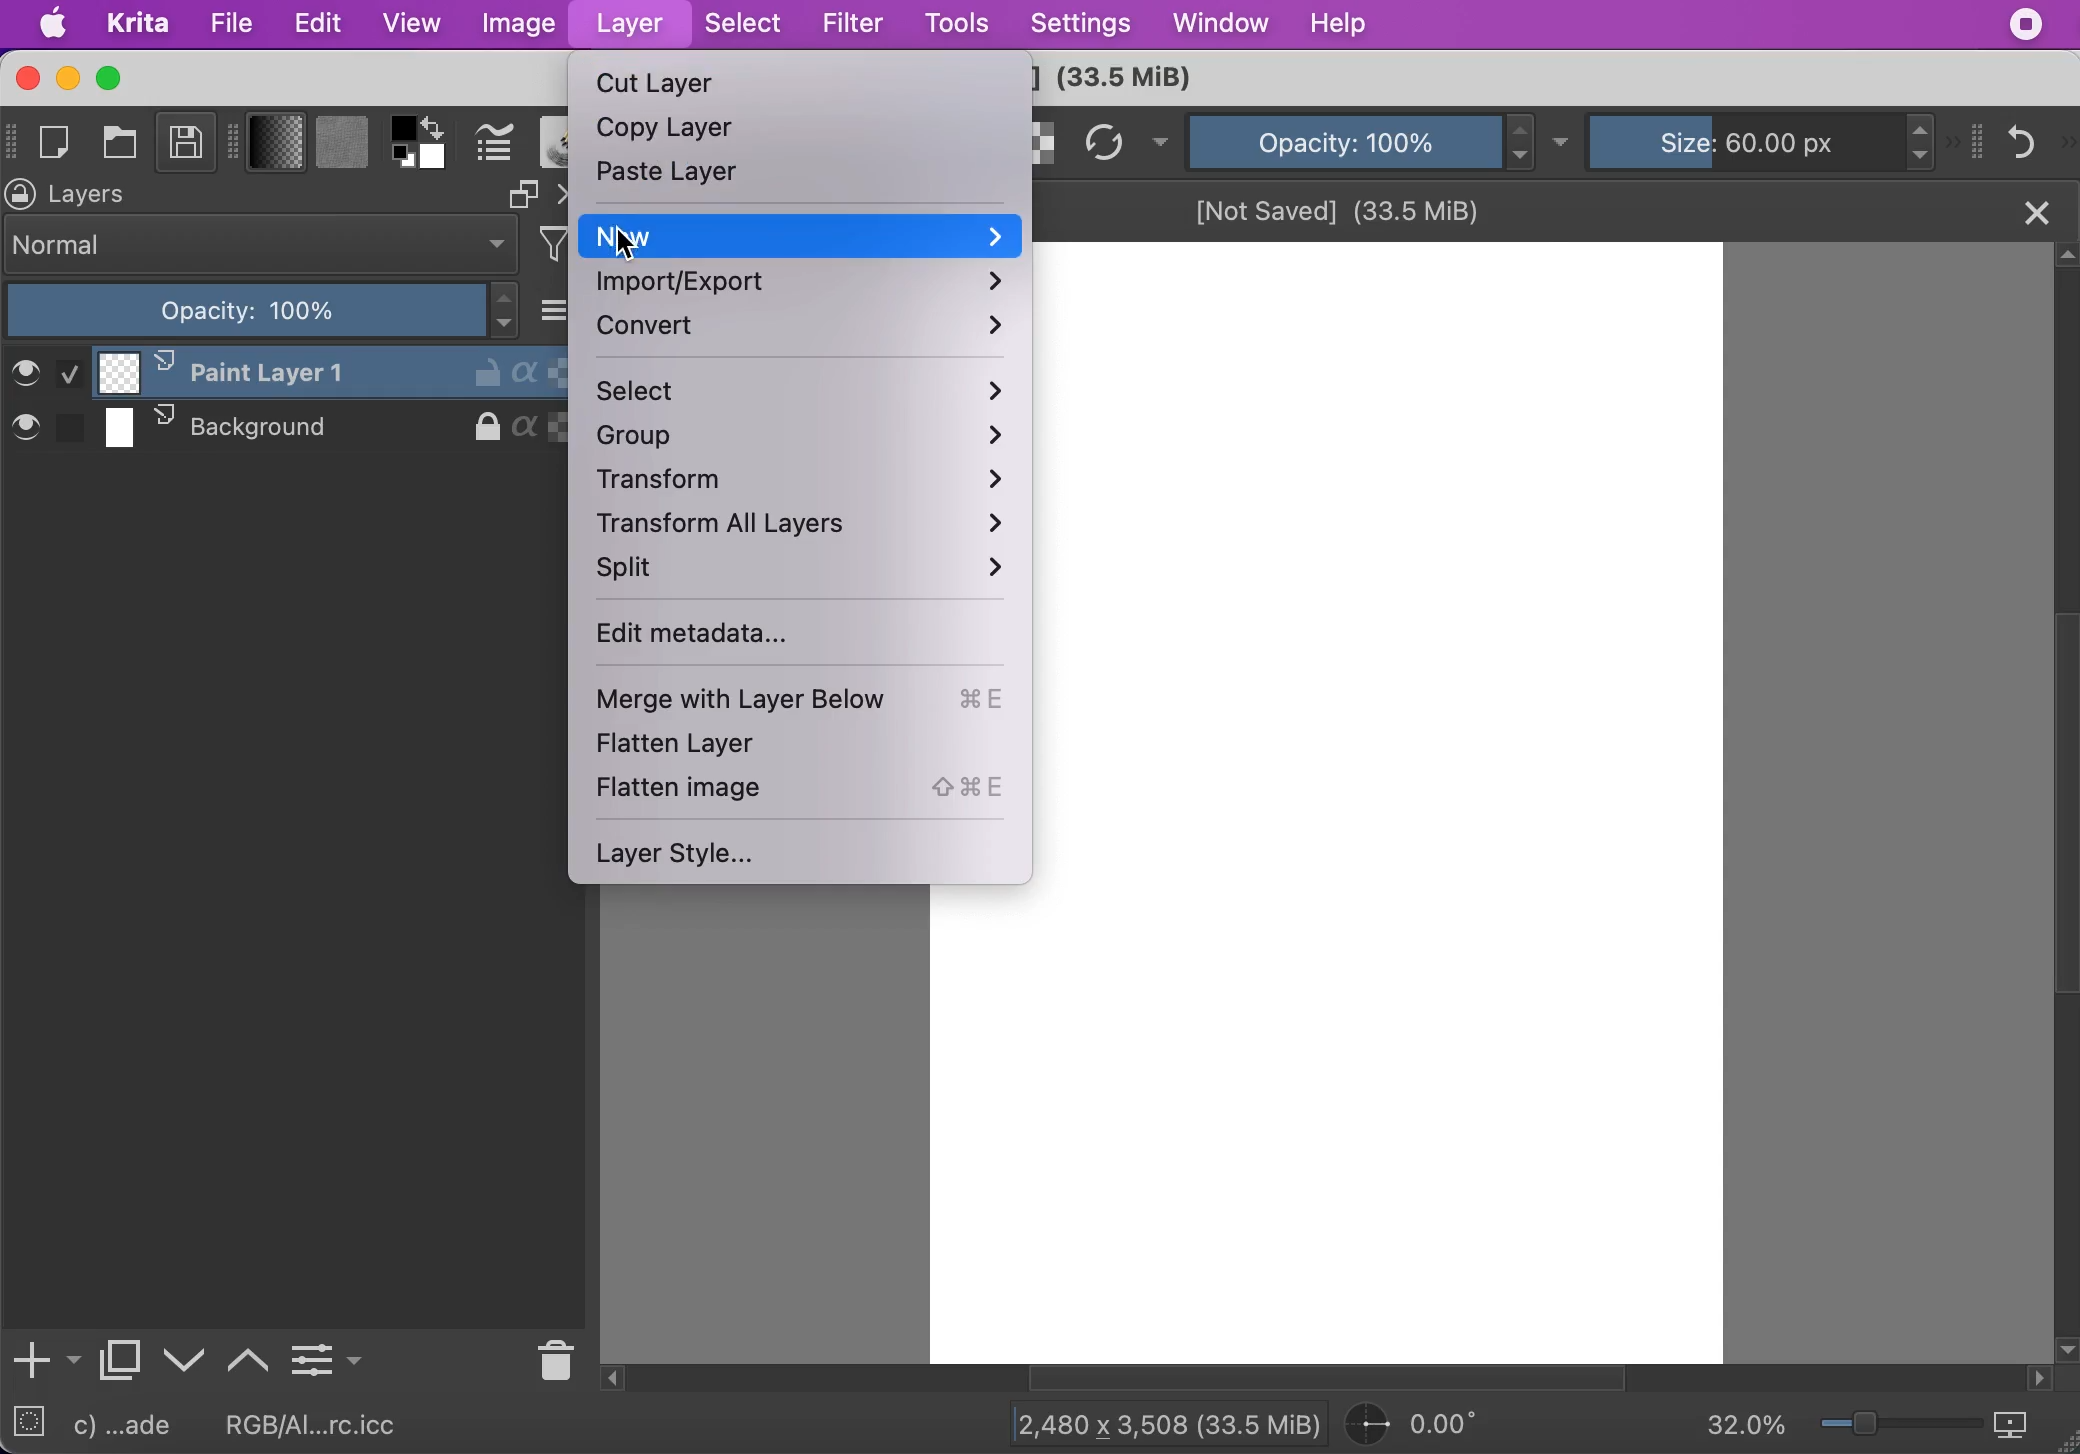 The width and height of the screenshot is (2080, 1454). Describe the element at coordinates (123, 146) in the screenshot. I see `open an existing document` at that location.